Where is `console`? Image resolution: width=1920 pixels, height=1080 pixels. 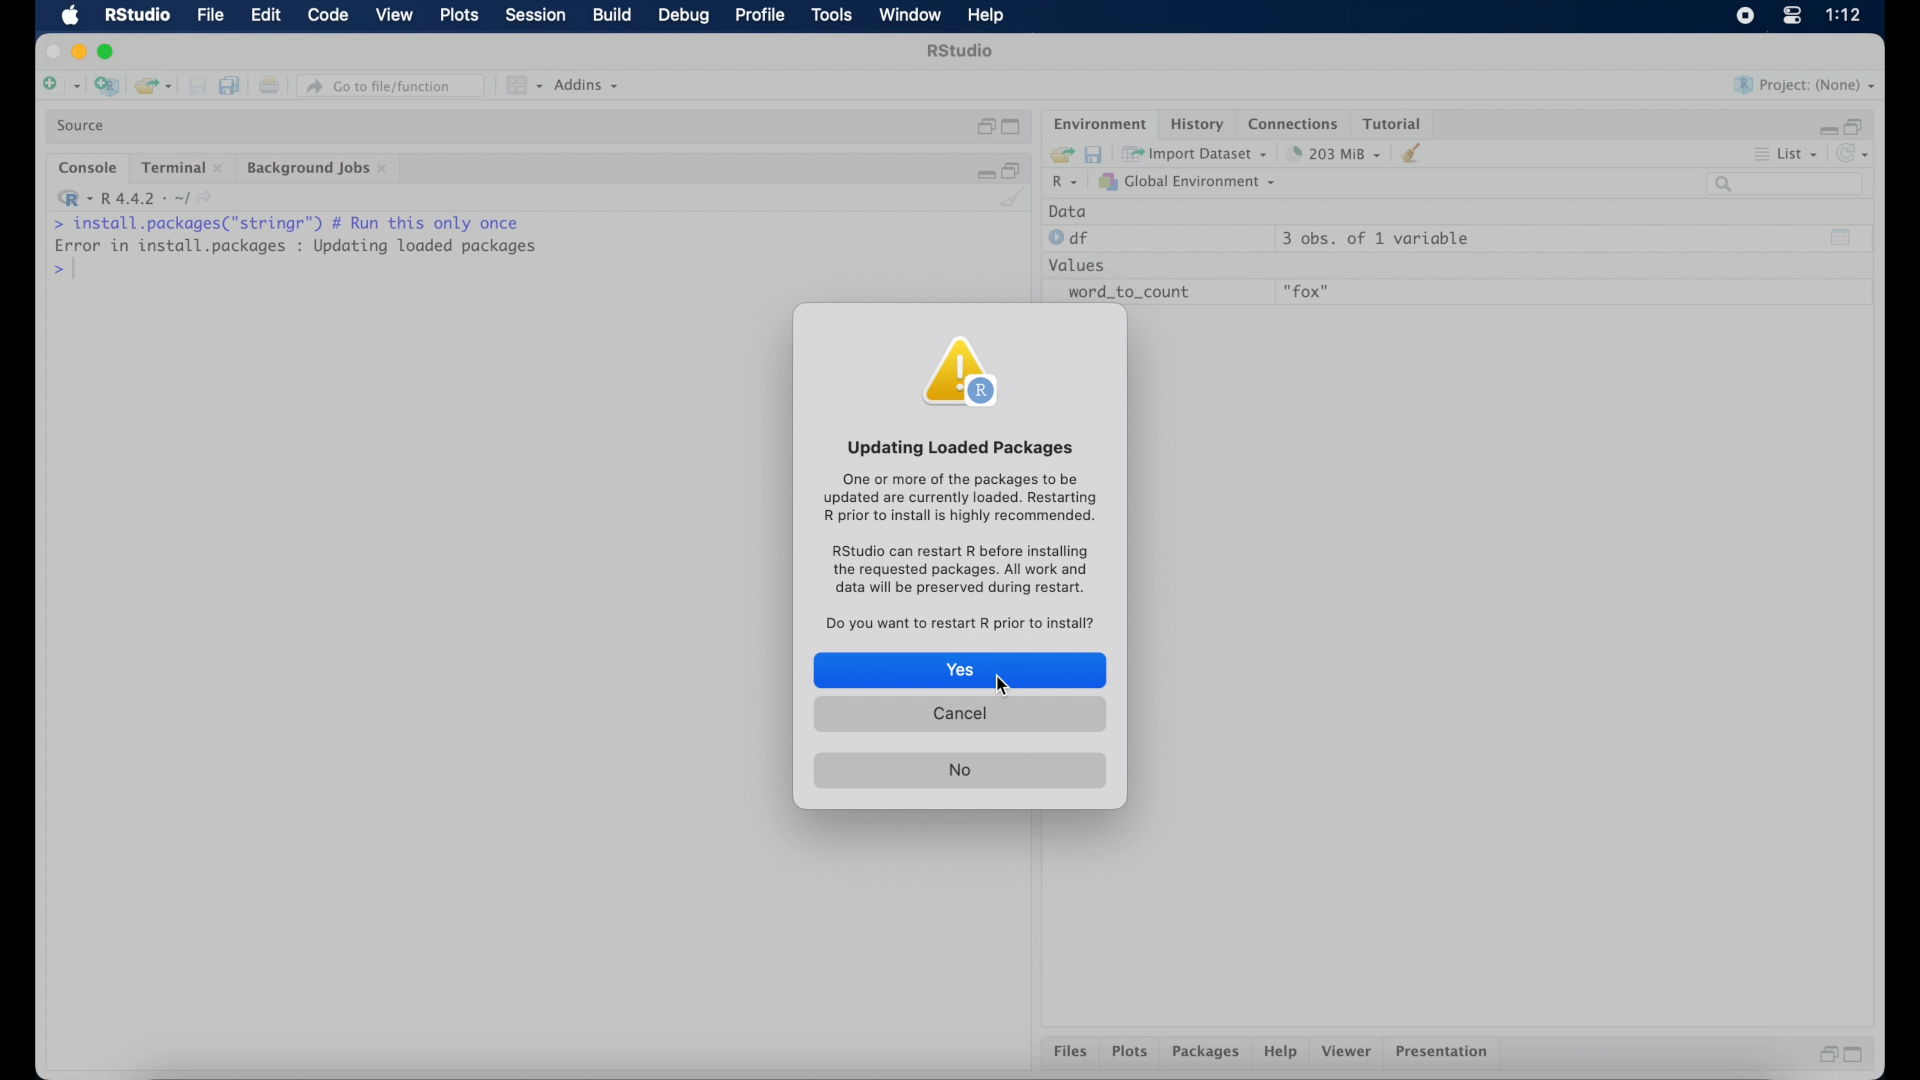 console is located at coordinates (88, 168).